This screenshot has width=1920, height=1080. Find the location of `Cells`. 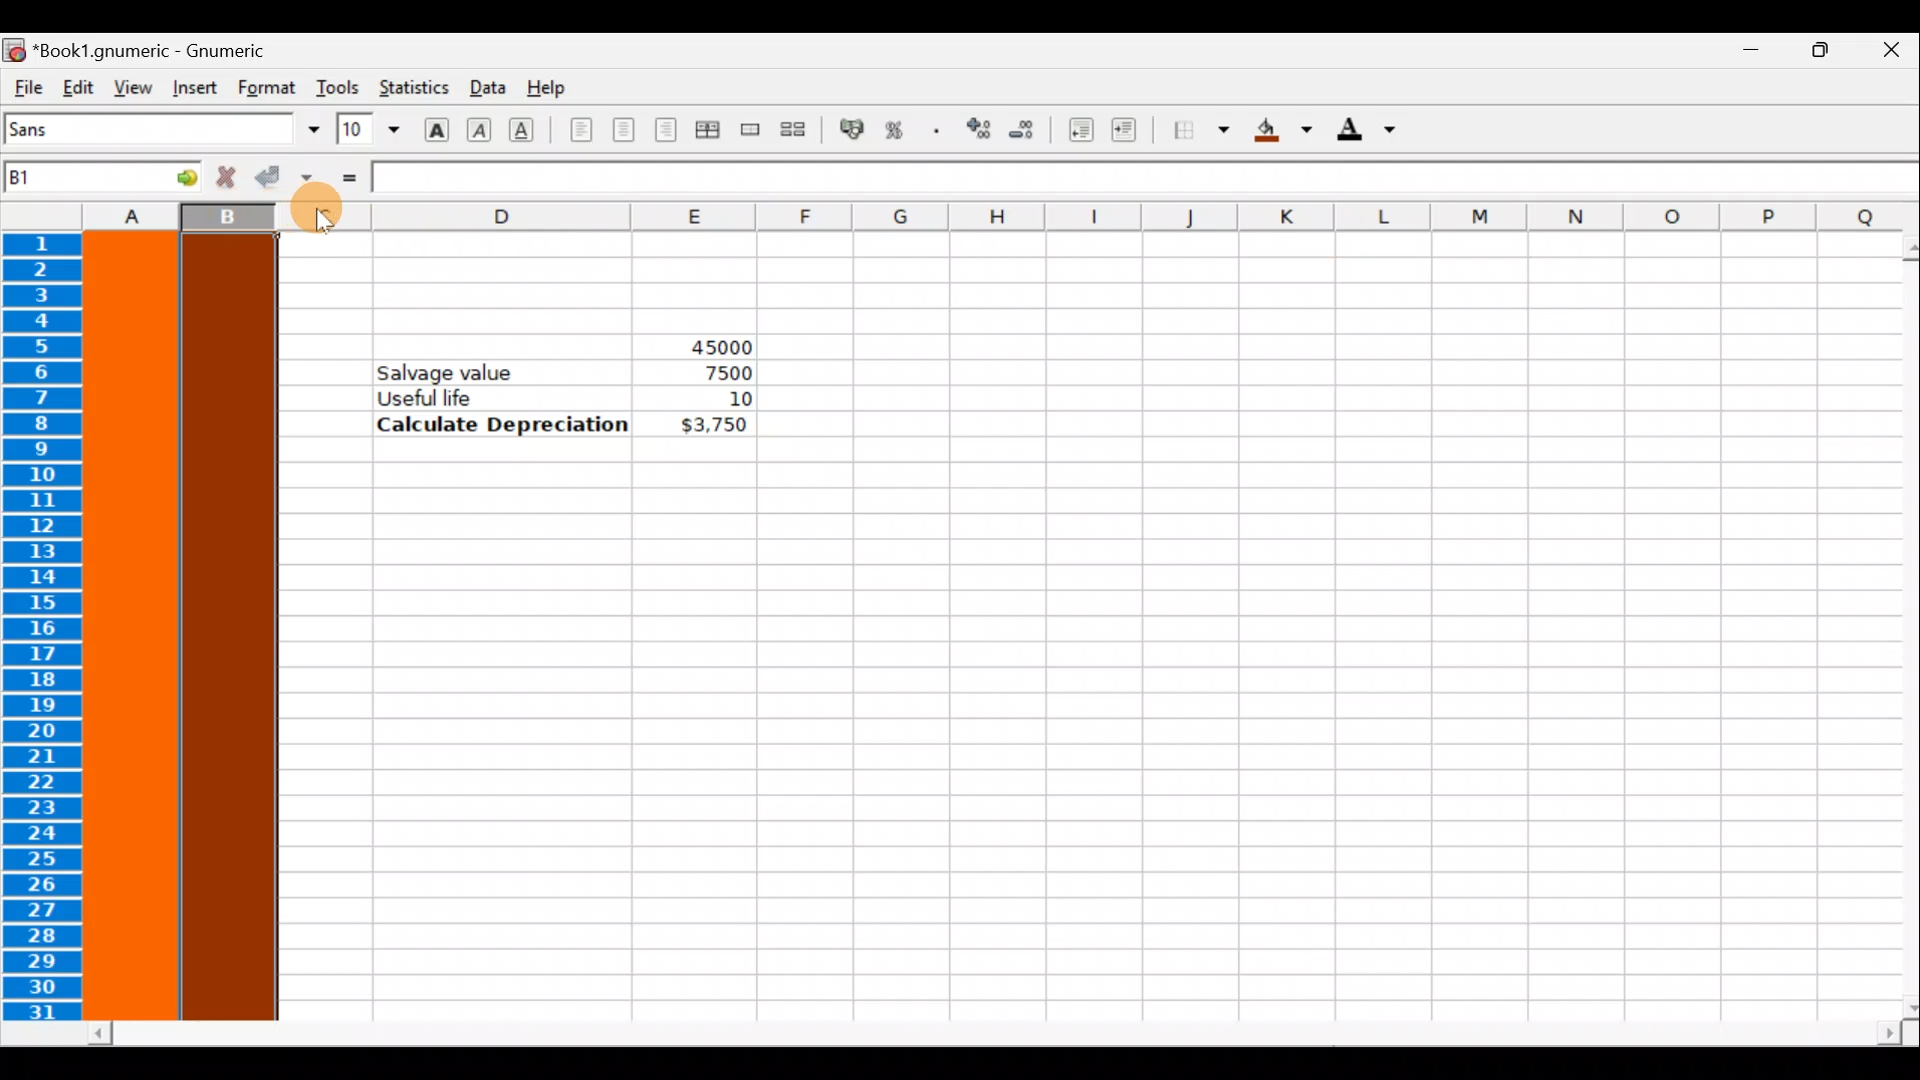

Cells is located at coordinates (1055, 753).